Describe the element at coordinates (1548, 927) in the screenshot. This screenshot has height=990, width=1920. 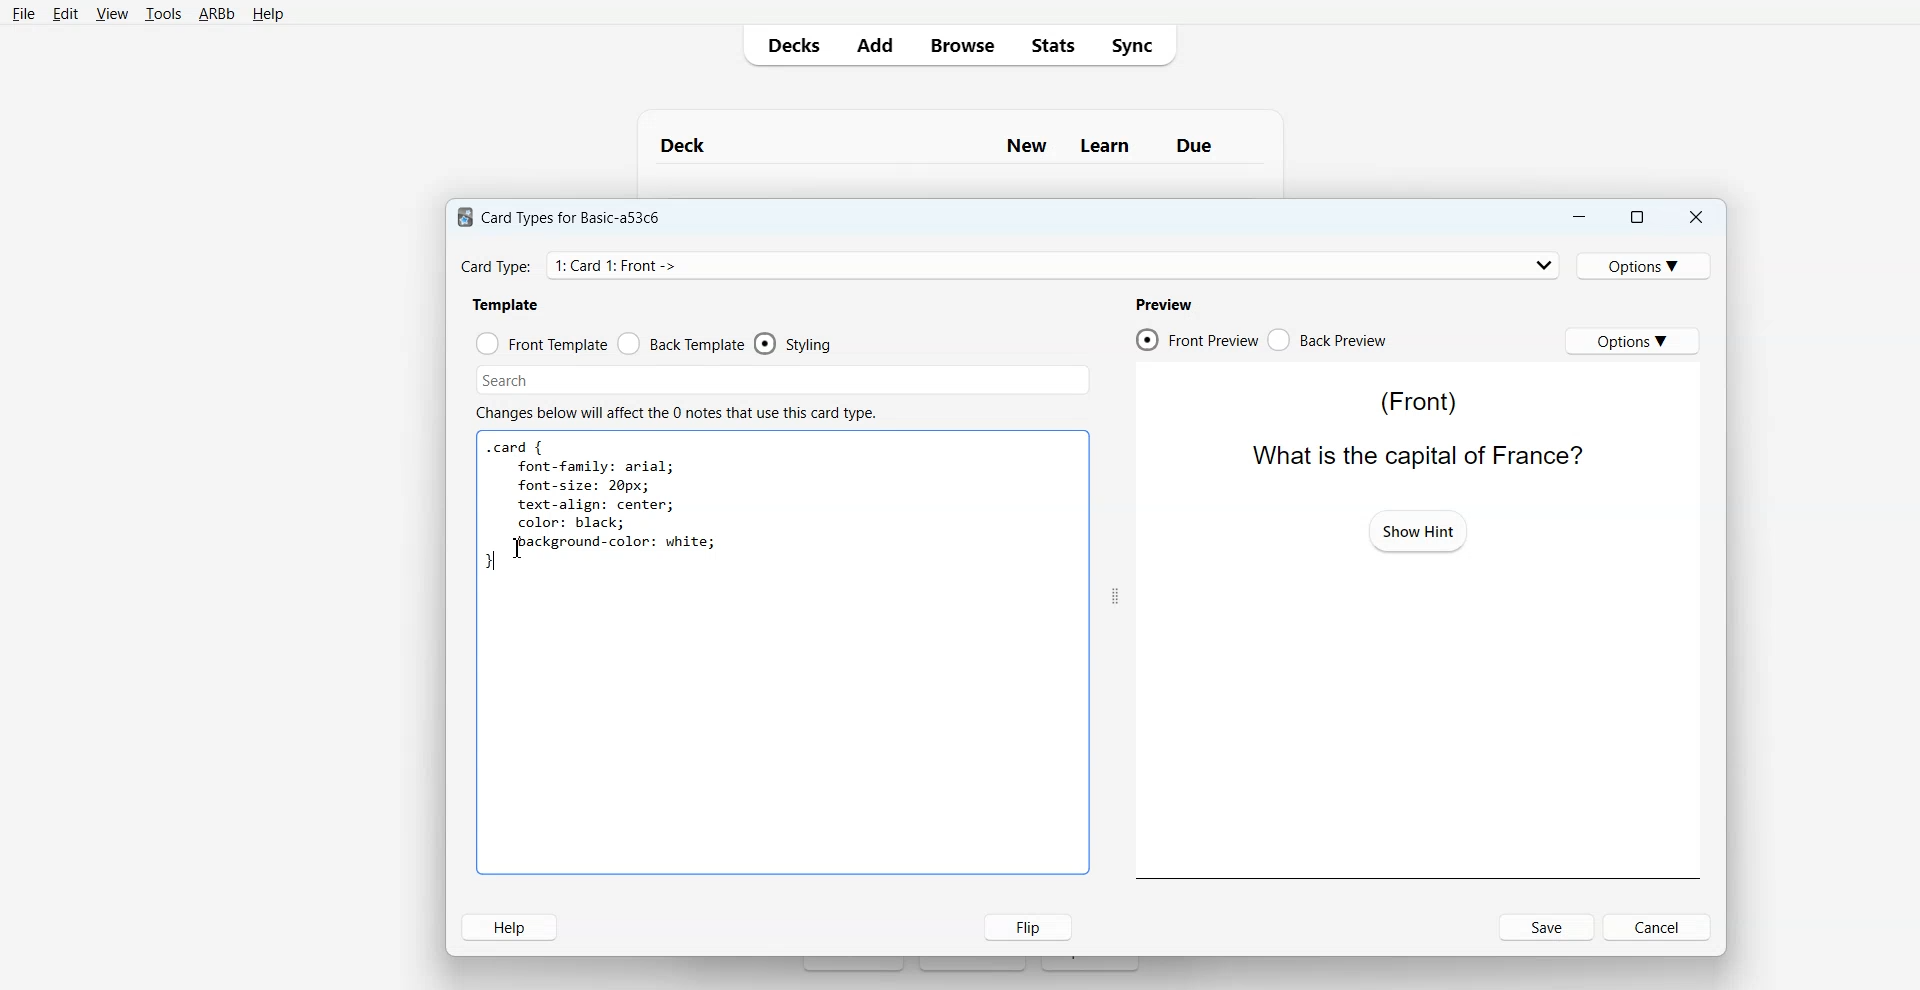
I see `Save` at that location.